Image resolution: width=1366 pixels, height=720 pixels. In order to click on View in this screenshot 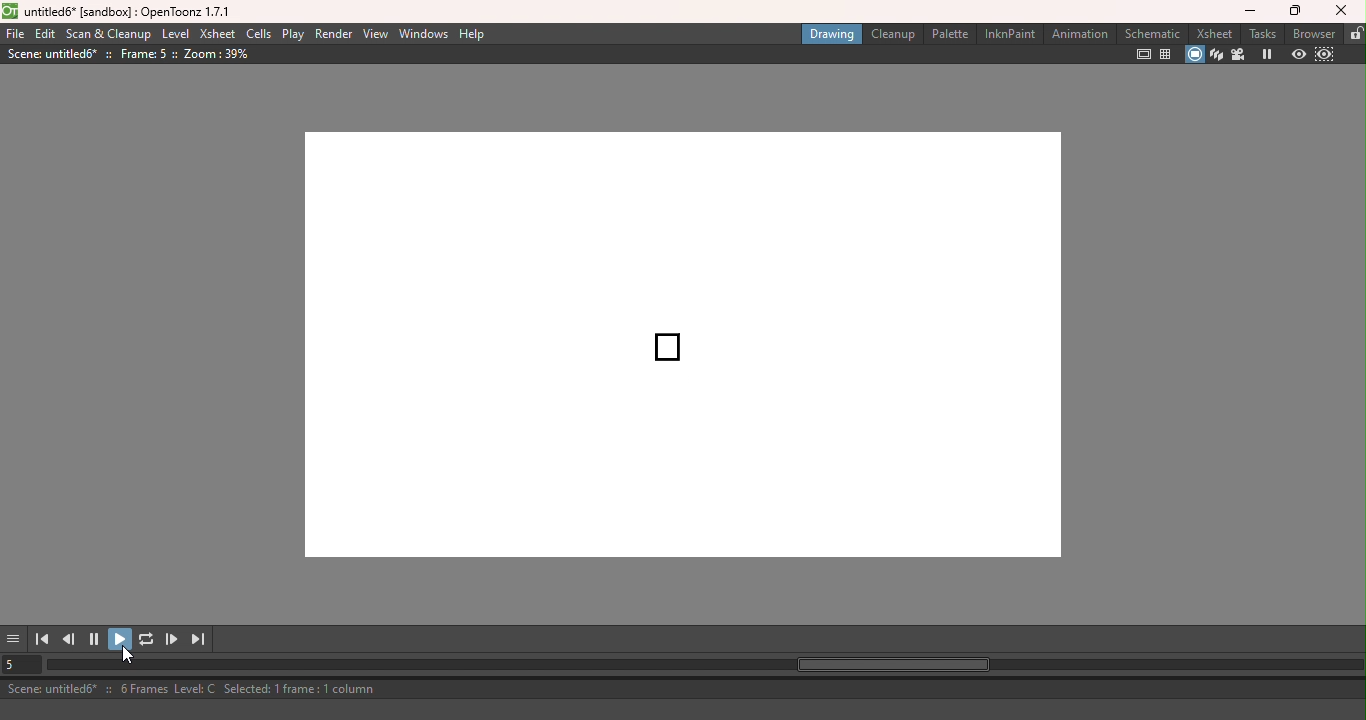, I will do `click(375, 34)`.